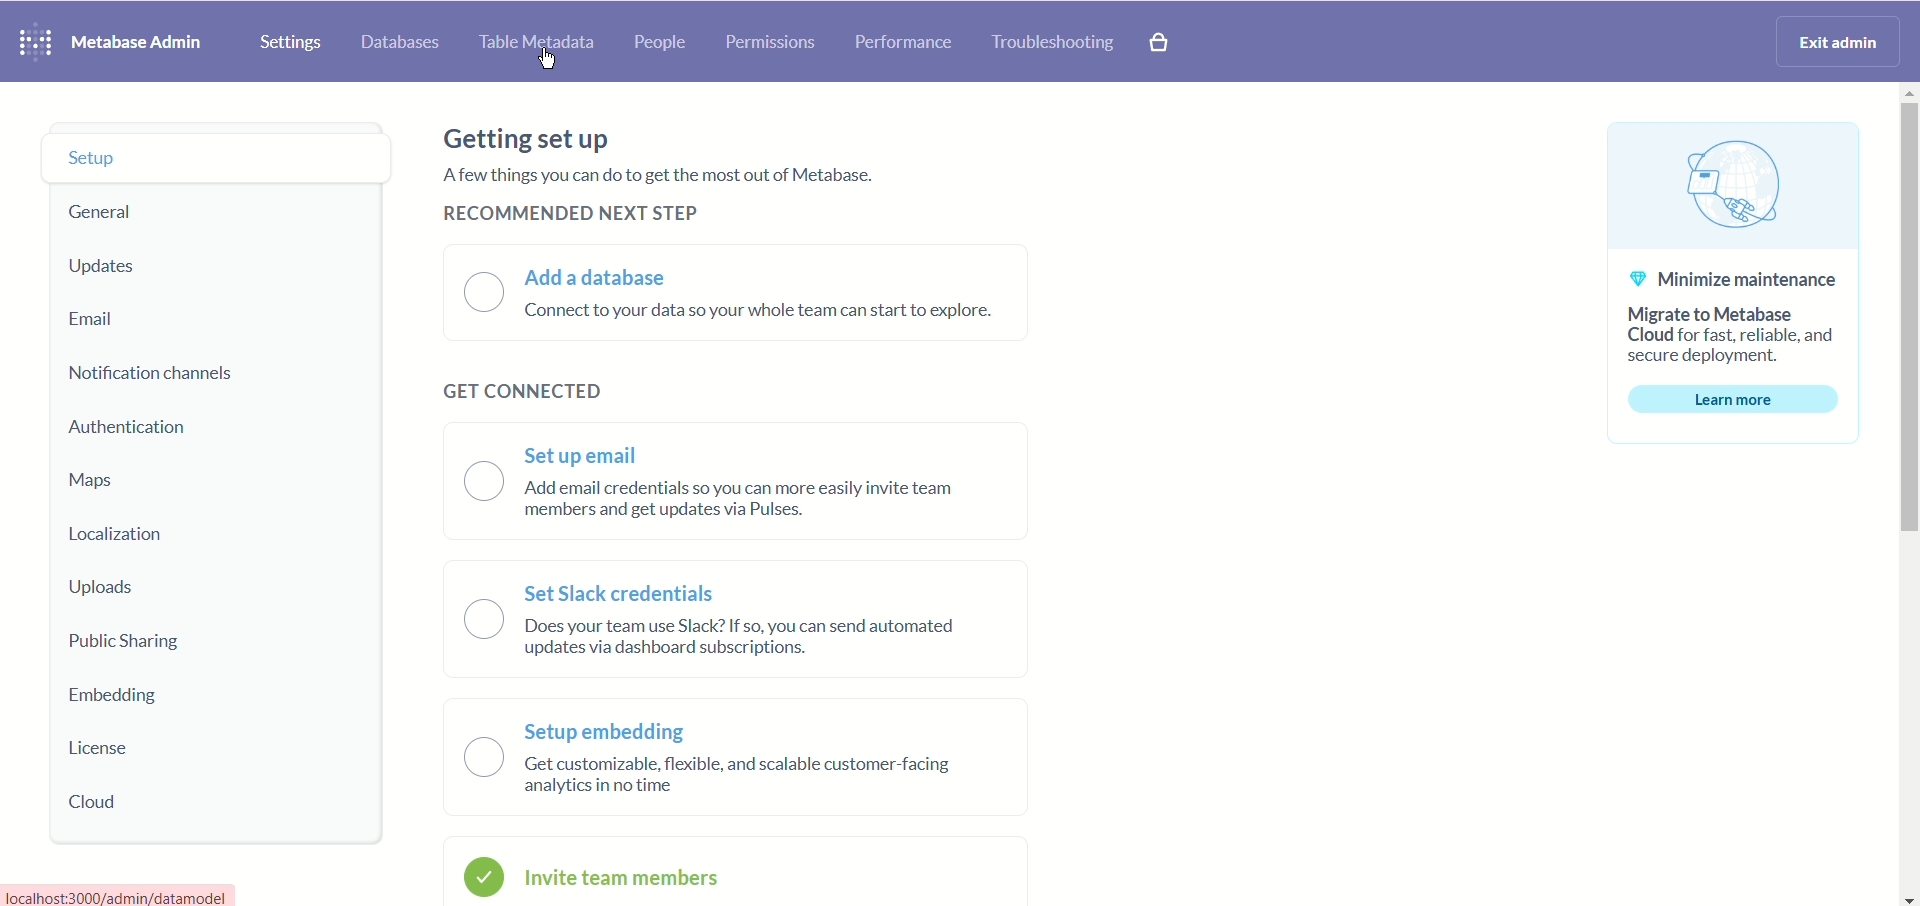 The width and height of the screenshot is (1920, 906). What do you see at coordinates (137, 322) in the screenshot?
I see `Email` at bounding box center [137, 322].